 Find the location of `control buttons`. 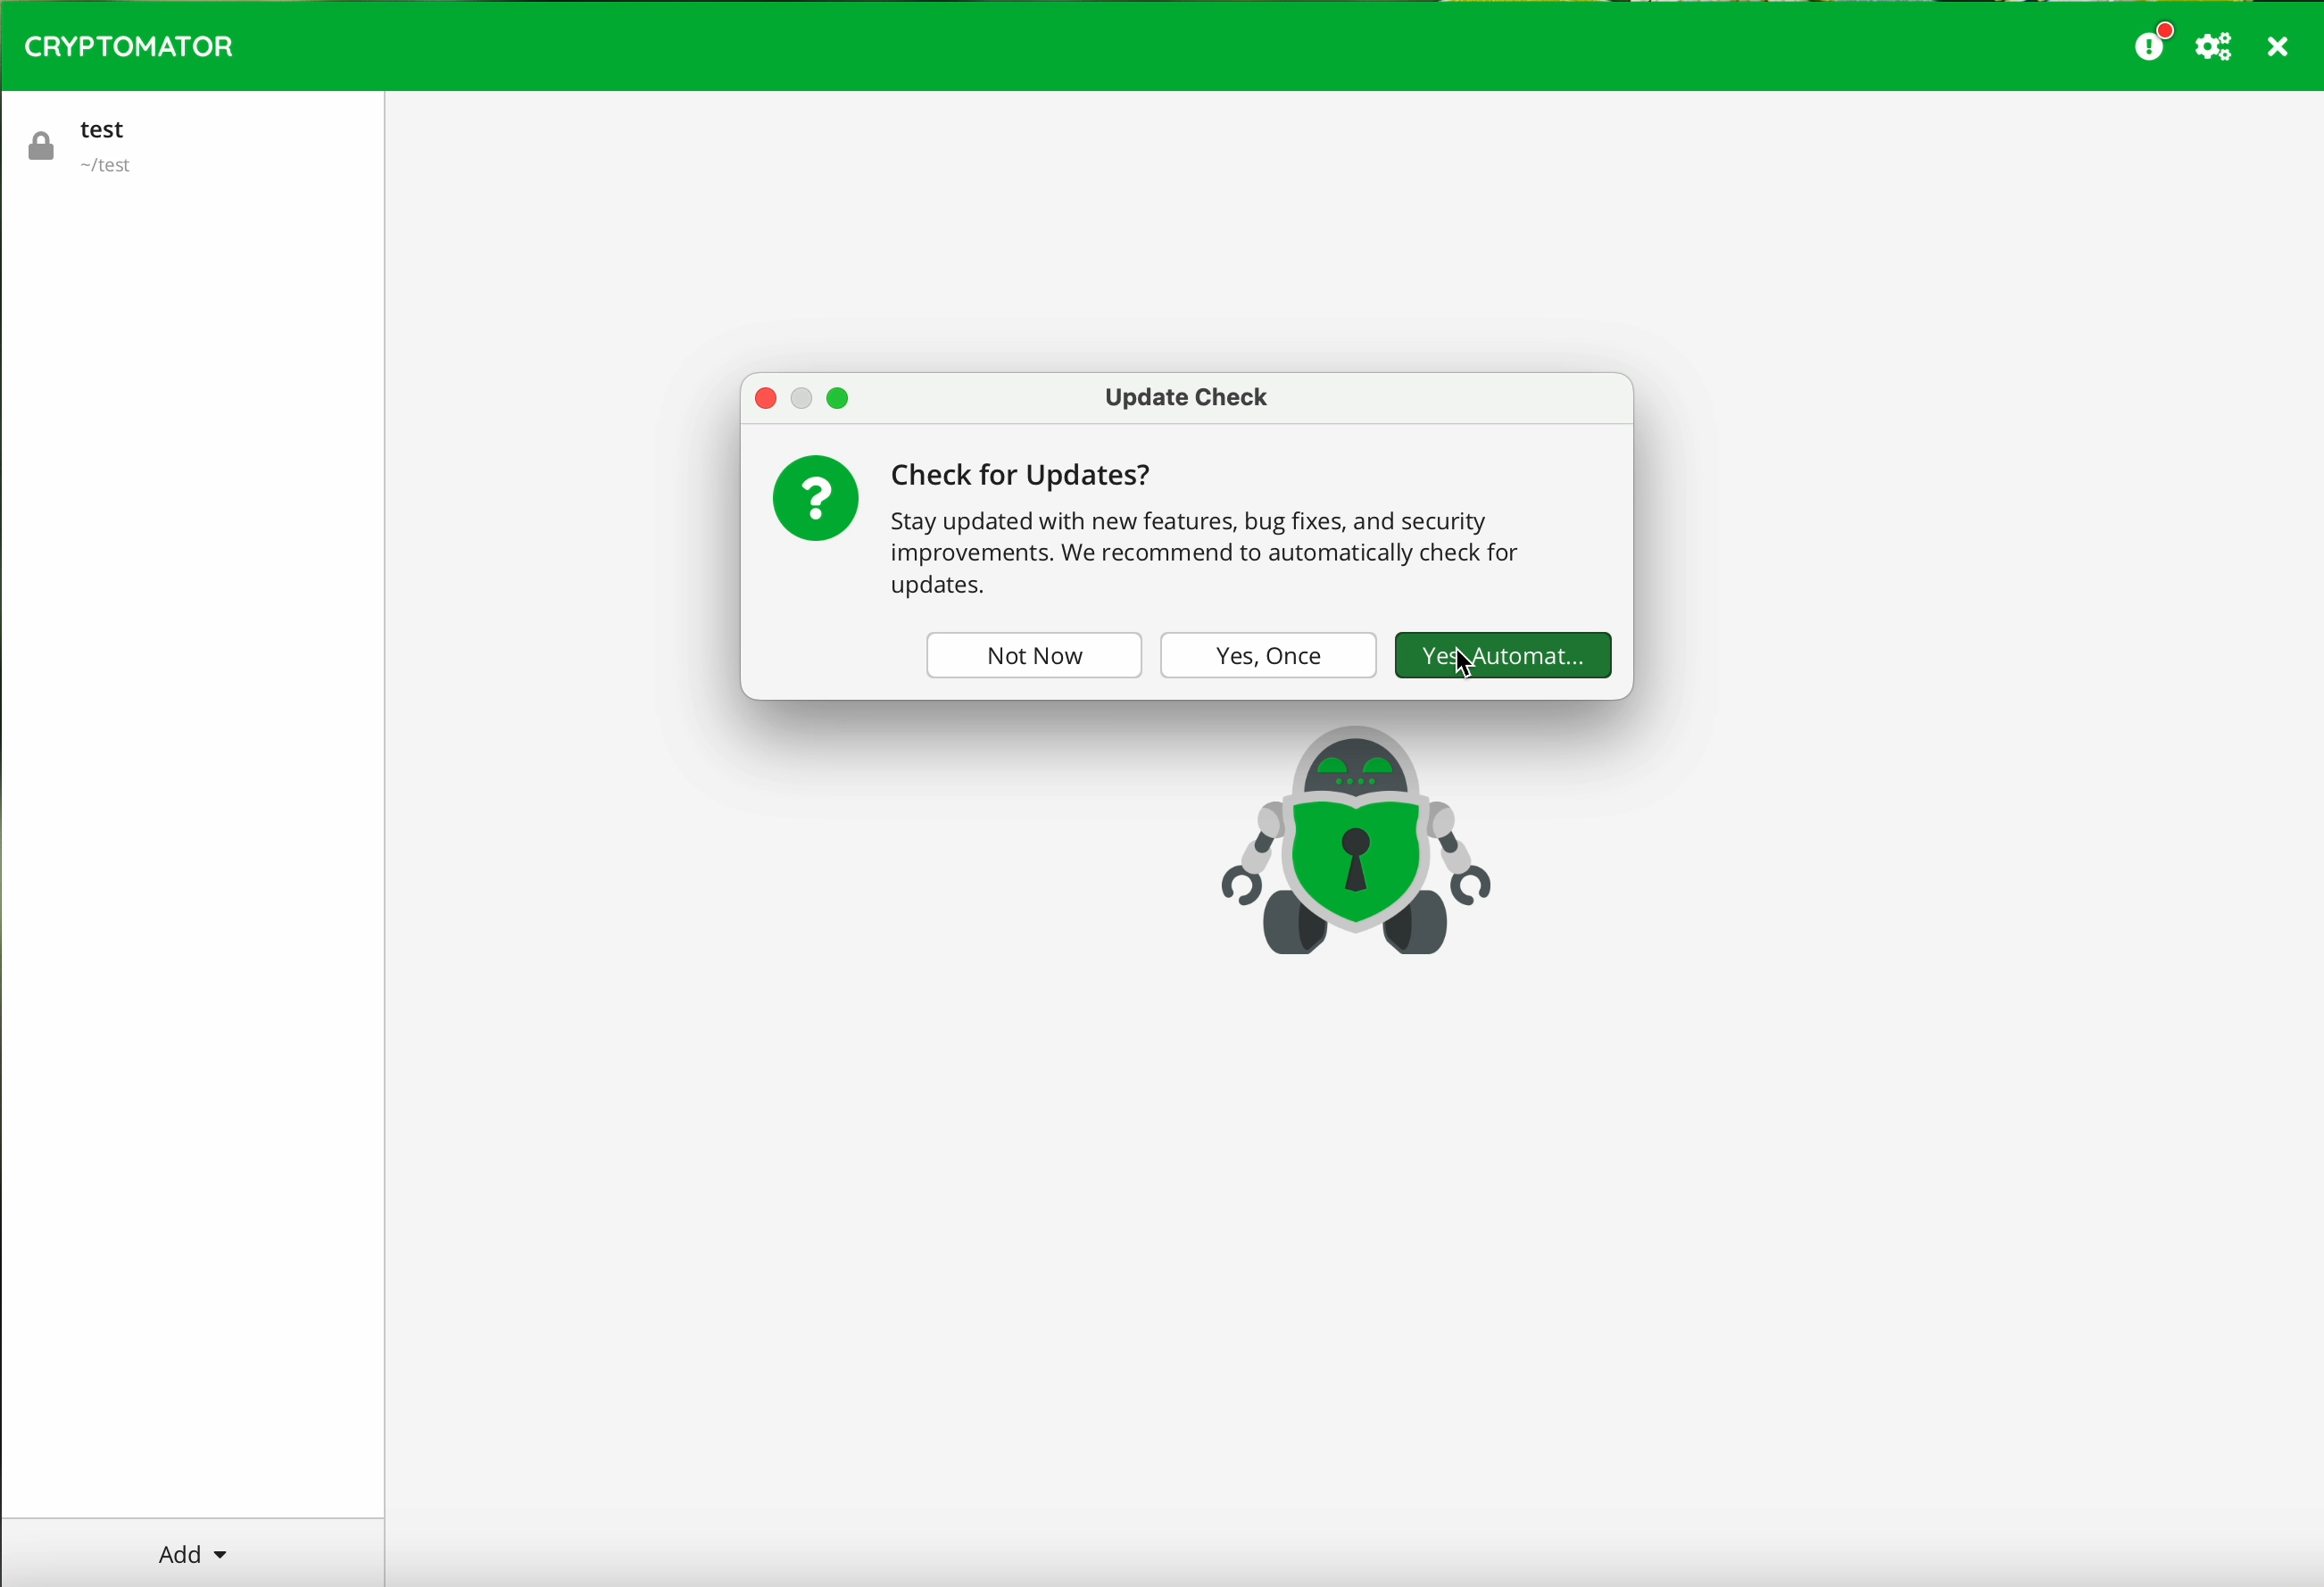

control buttons is located at coordinates (803, 397).